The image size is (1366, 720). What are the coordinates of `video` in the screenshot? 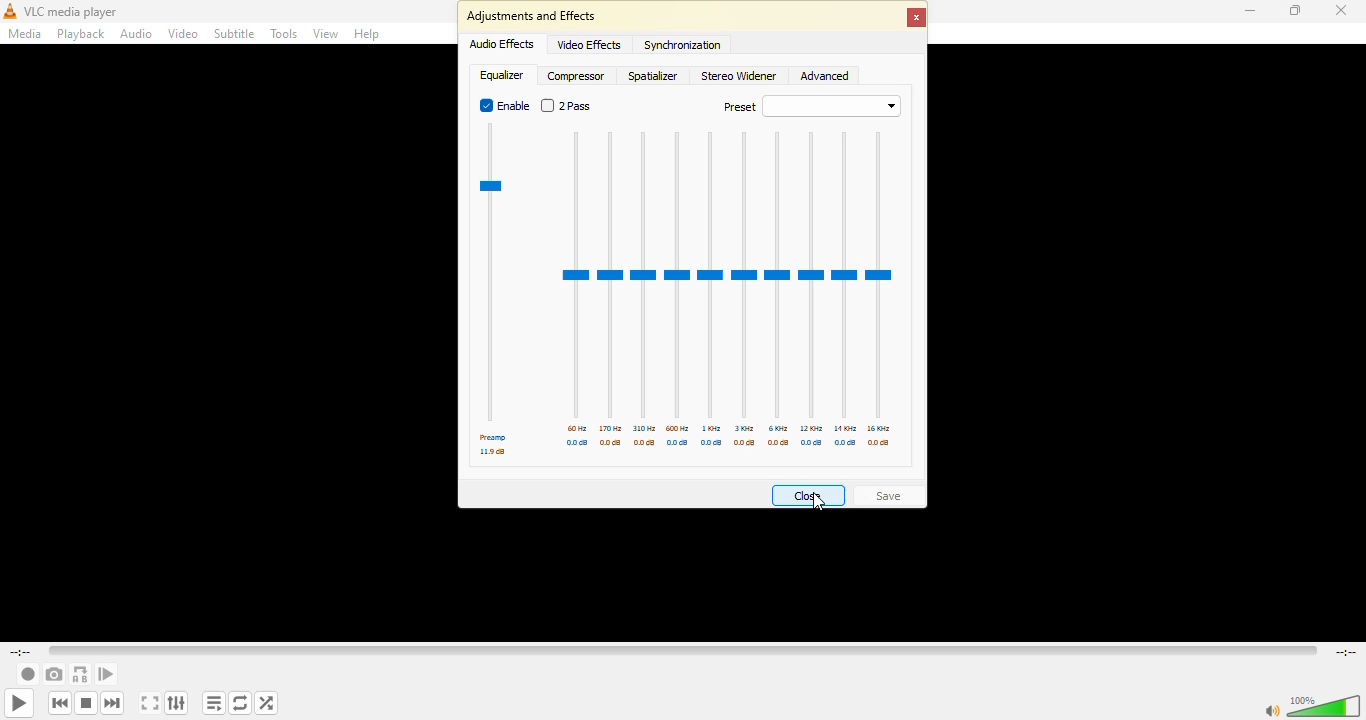 It's located at (183, 35).